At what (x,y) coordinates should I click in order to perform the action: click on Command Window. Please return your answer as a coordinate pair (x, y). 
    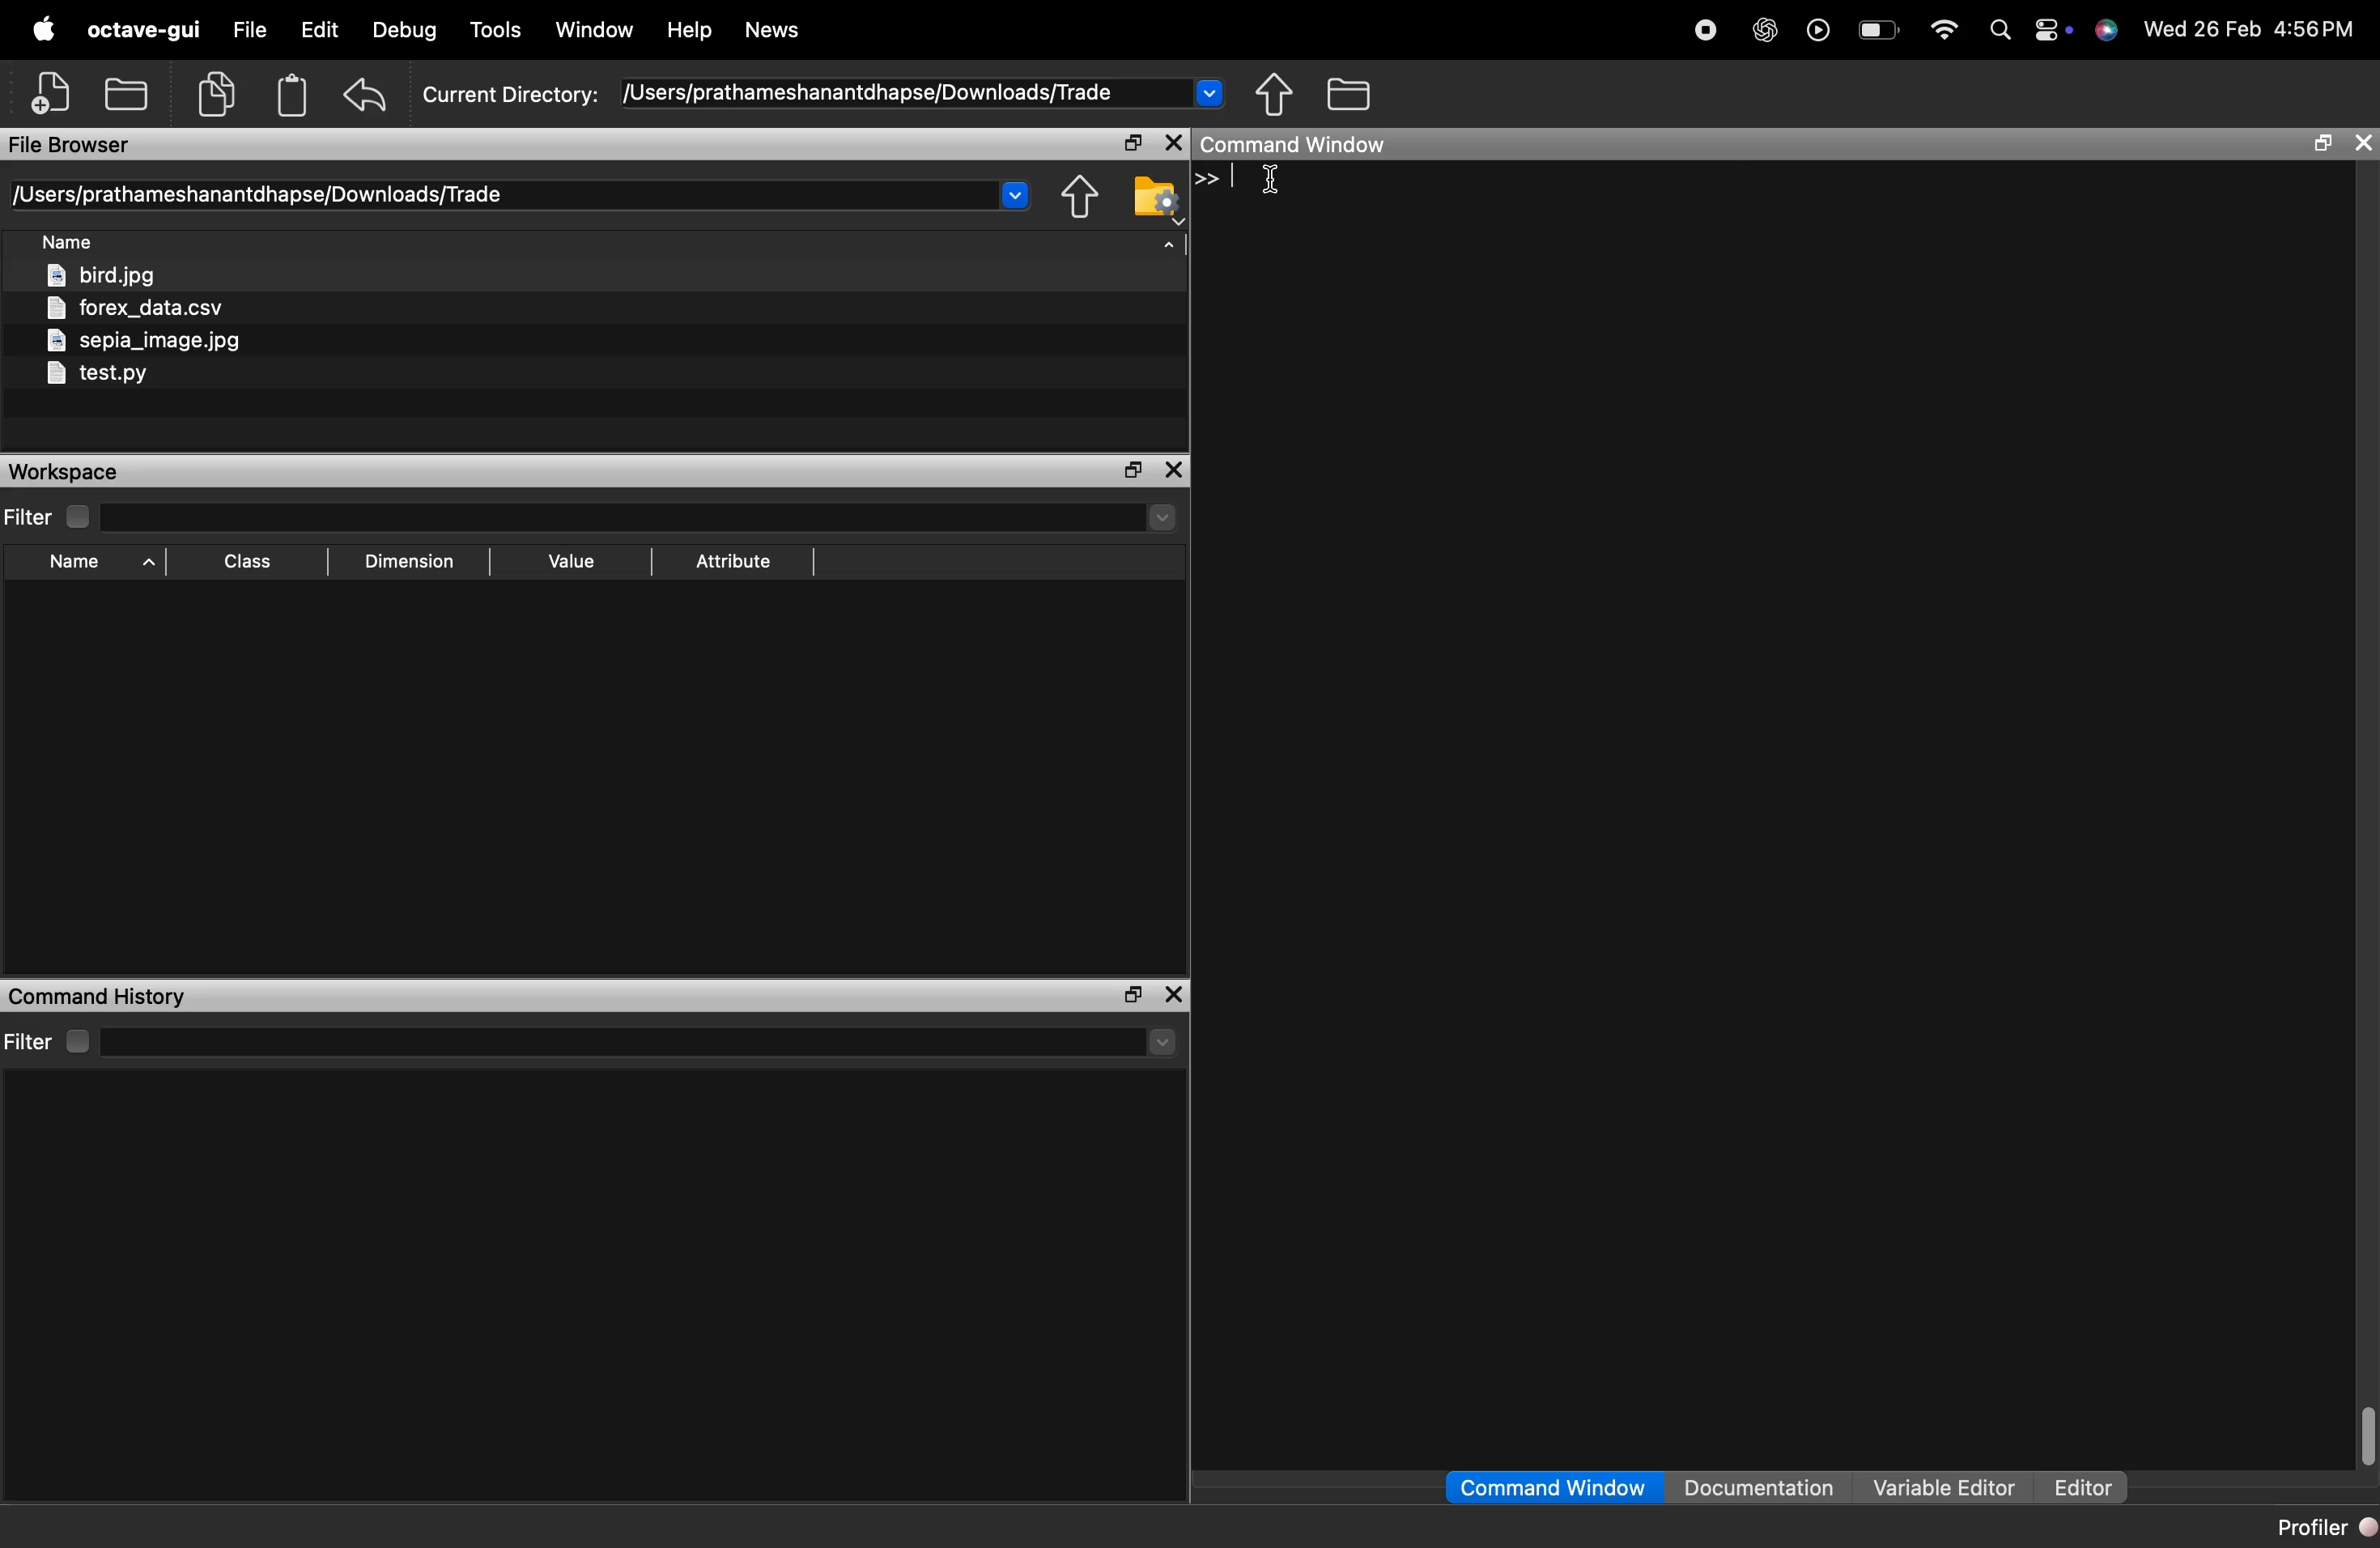
    Looking at the image, I should click on (1555, 1486).